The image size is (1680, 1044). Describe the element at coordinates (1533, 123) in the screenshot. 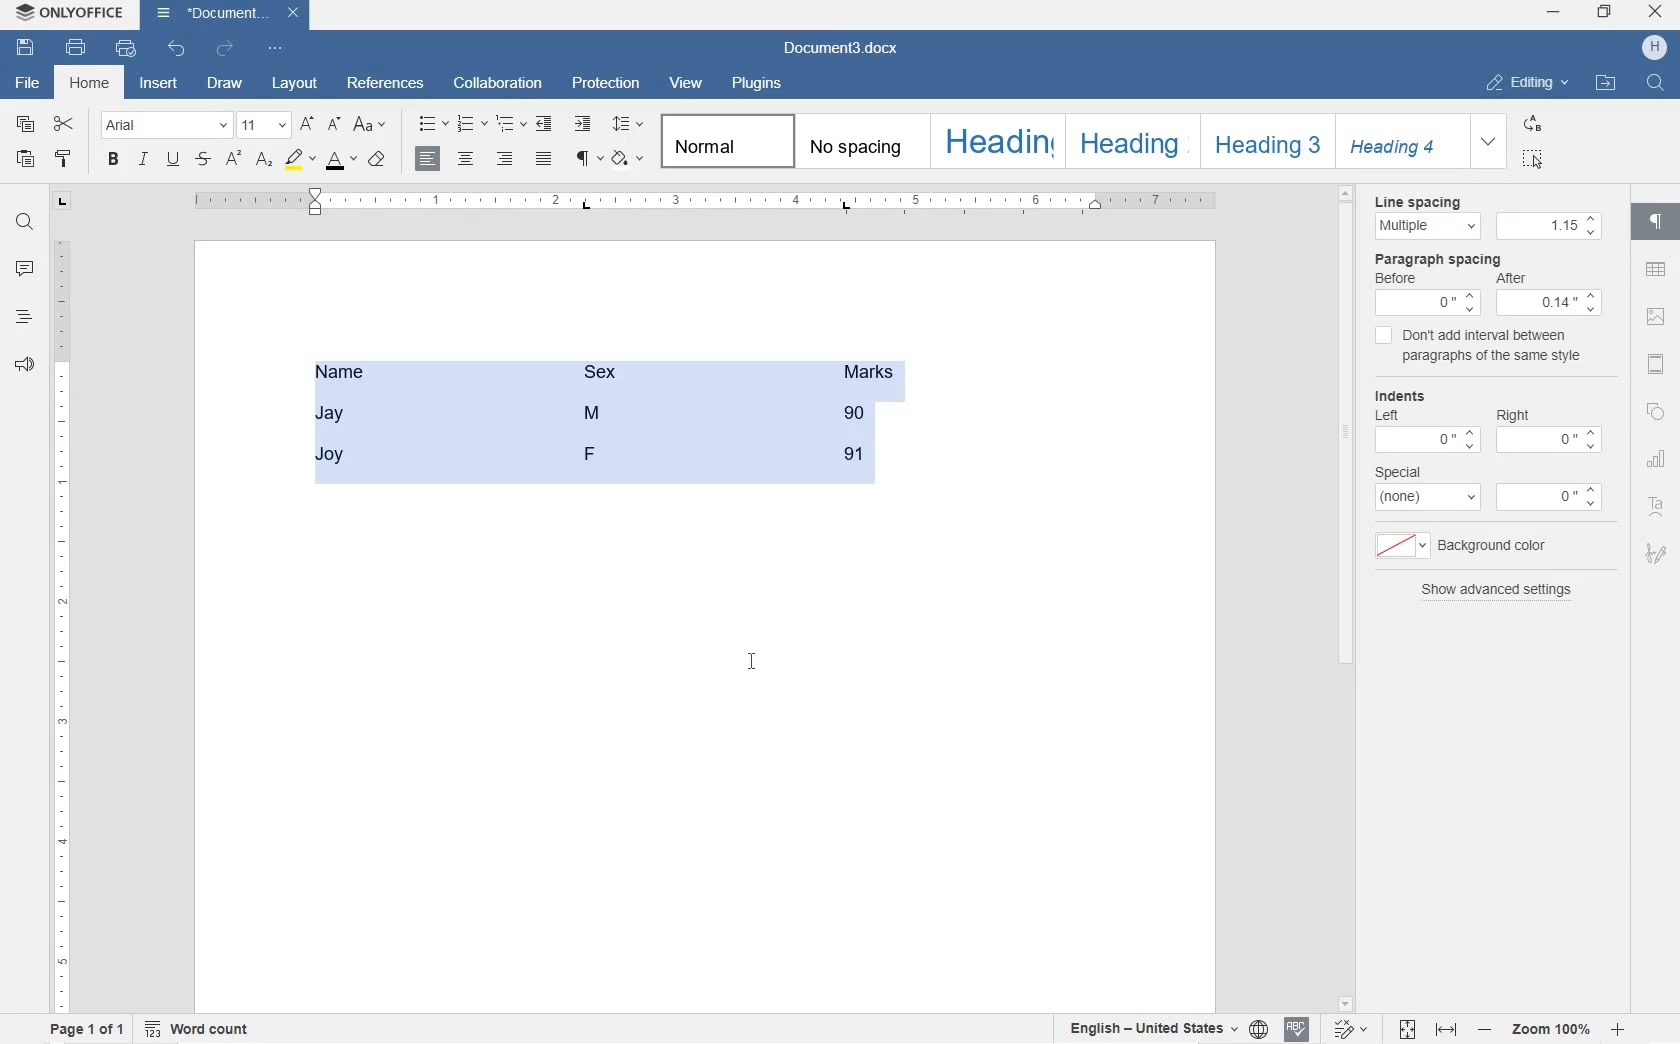

I see `REPLACE` at that location.